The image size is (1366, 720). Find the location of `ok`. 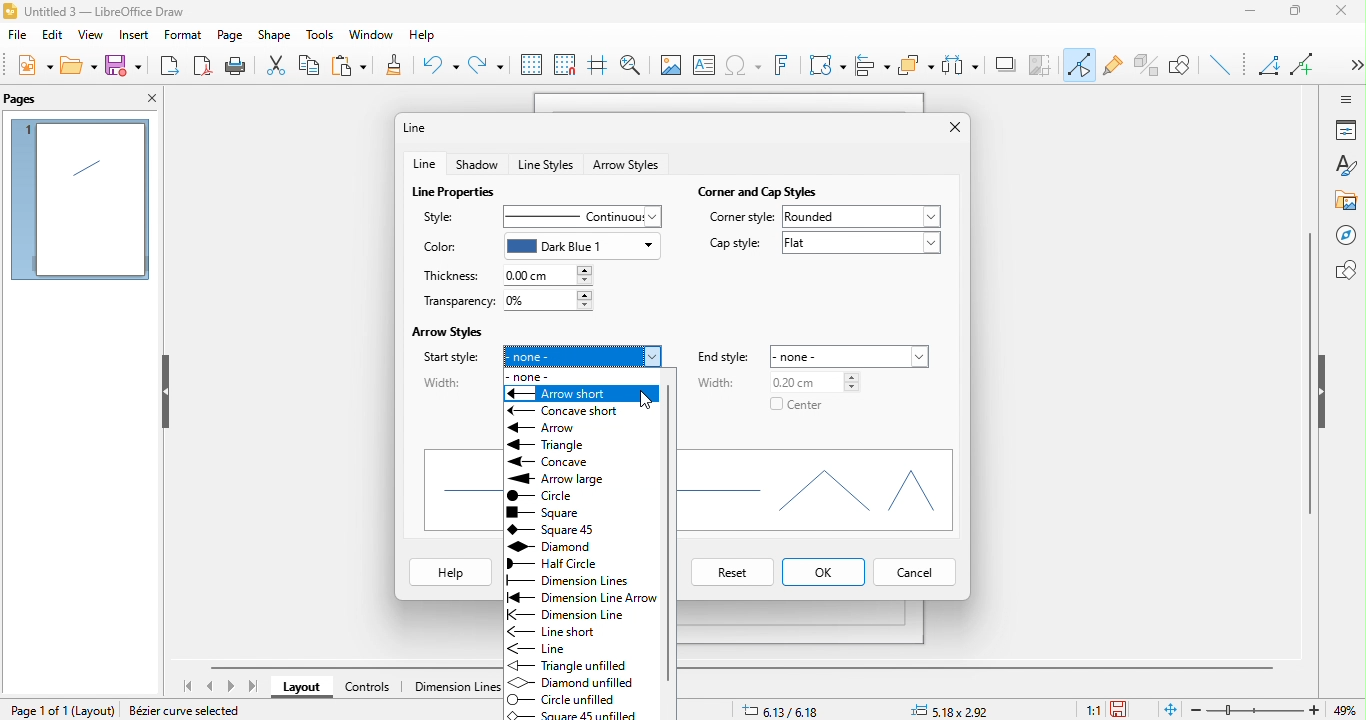

ok is located at coordinates (825, 571).